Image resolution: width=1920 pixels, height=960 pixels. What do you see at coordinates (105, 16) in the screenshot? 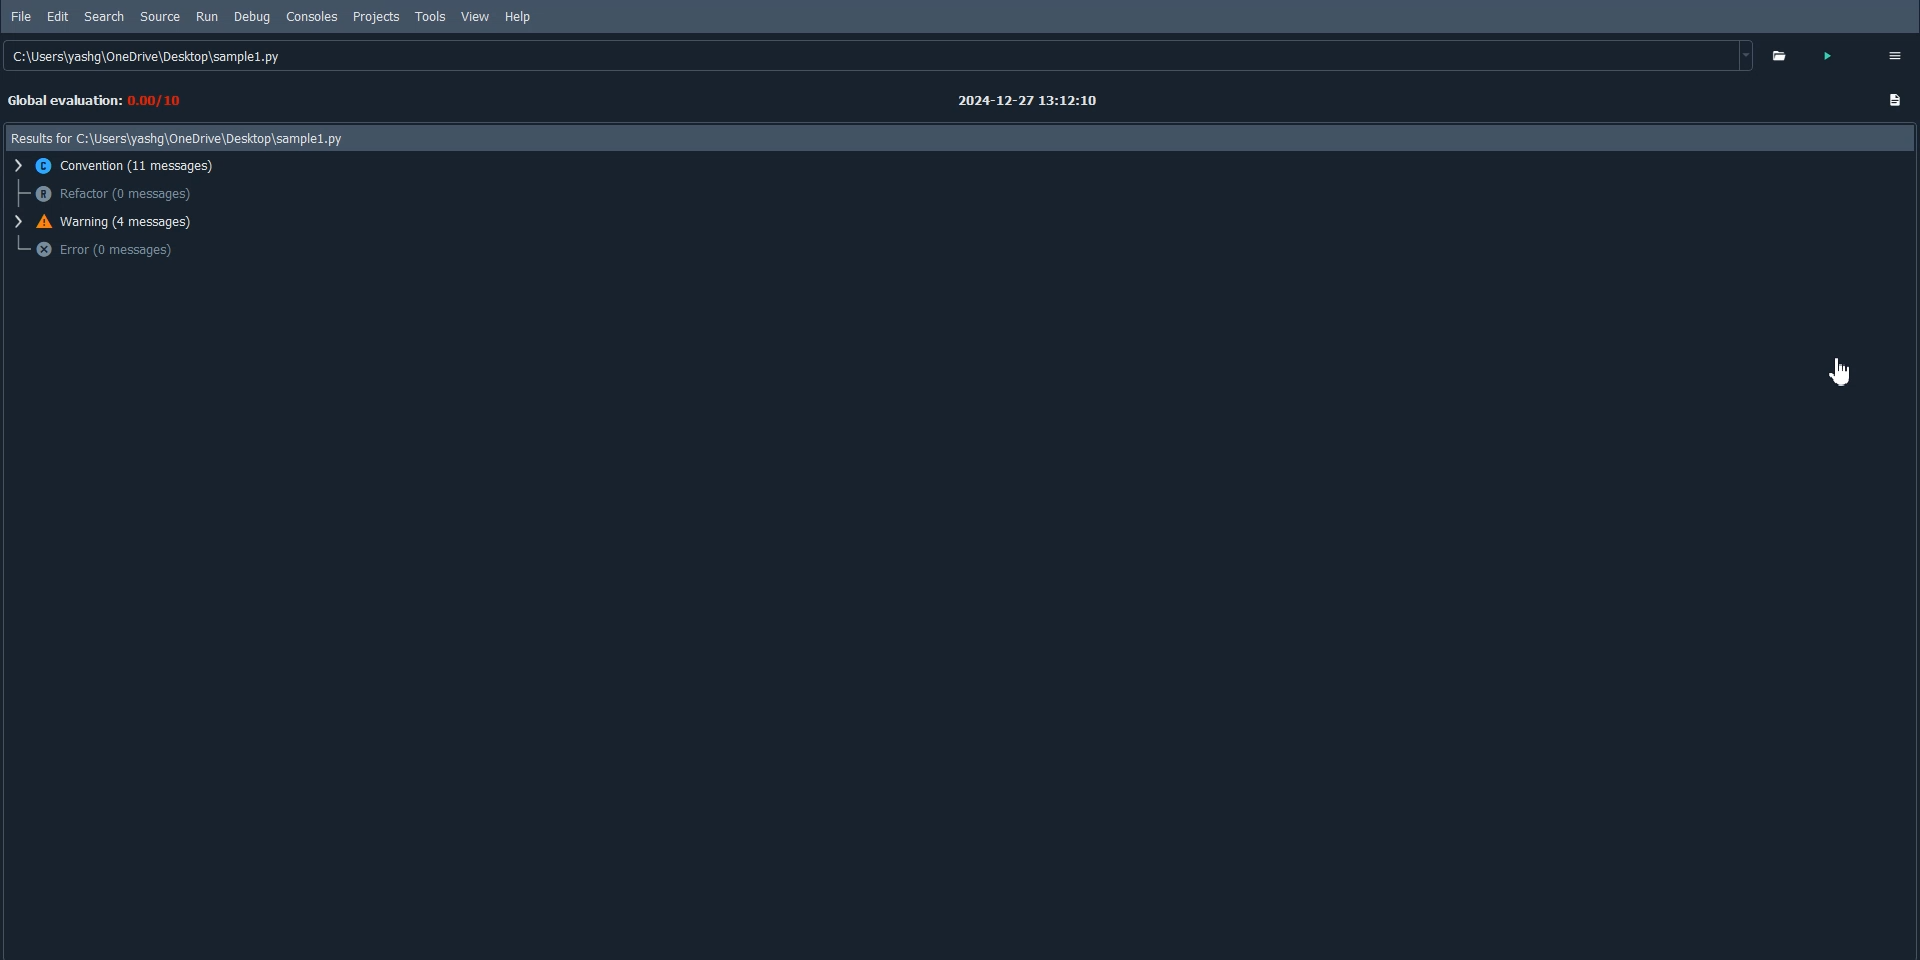
I see `Search` at bounding box center [105, 16].